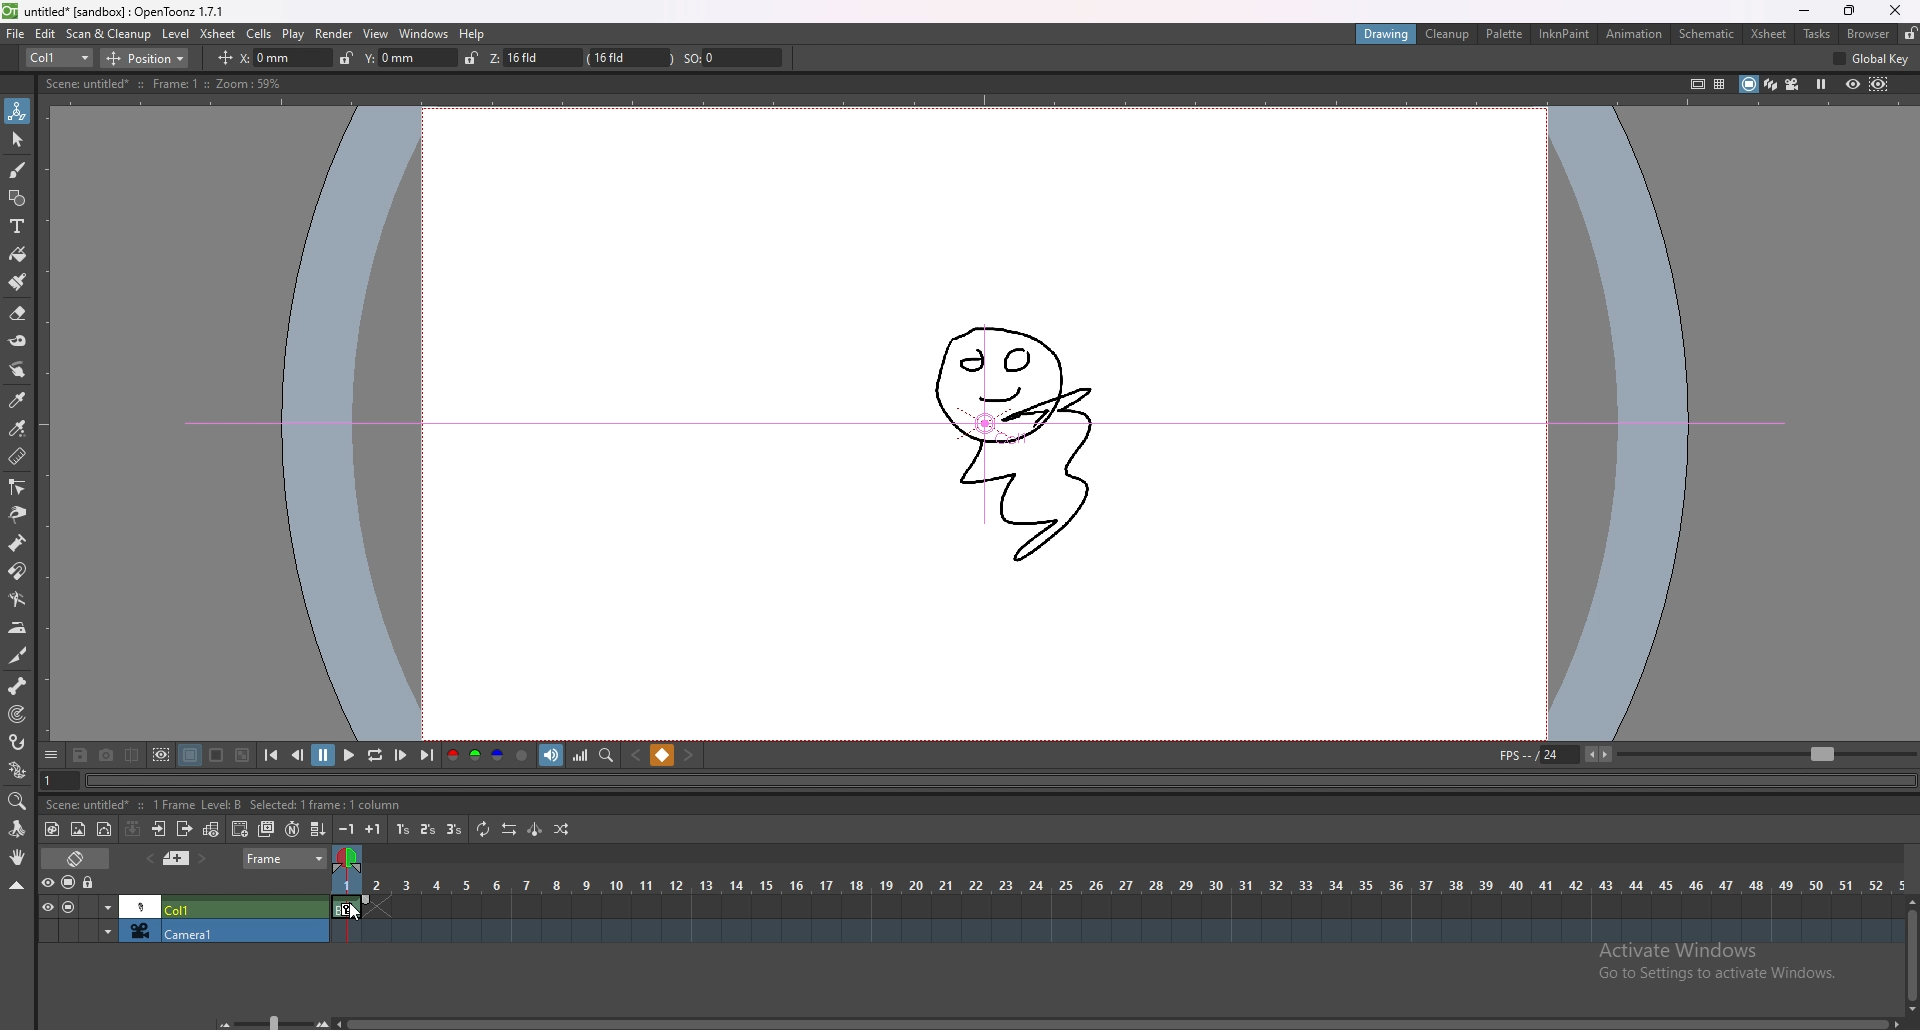 The width and height of the screenshot is (1920, 1030). What do you see at coordinates (149, 859) in the screenshot?
I see `previous memo` at bounding box center [149, 859].